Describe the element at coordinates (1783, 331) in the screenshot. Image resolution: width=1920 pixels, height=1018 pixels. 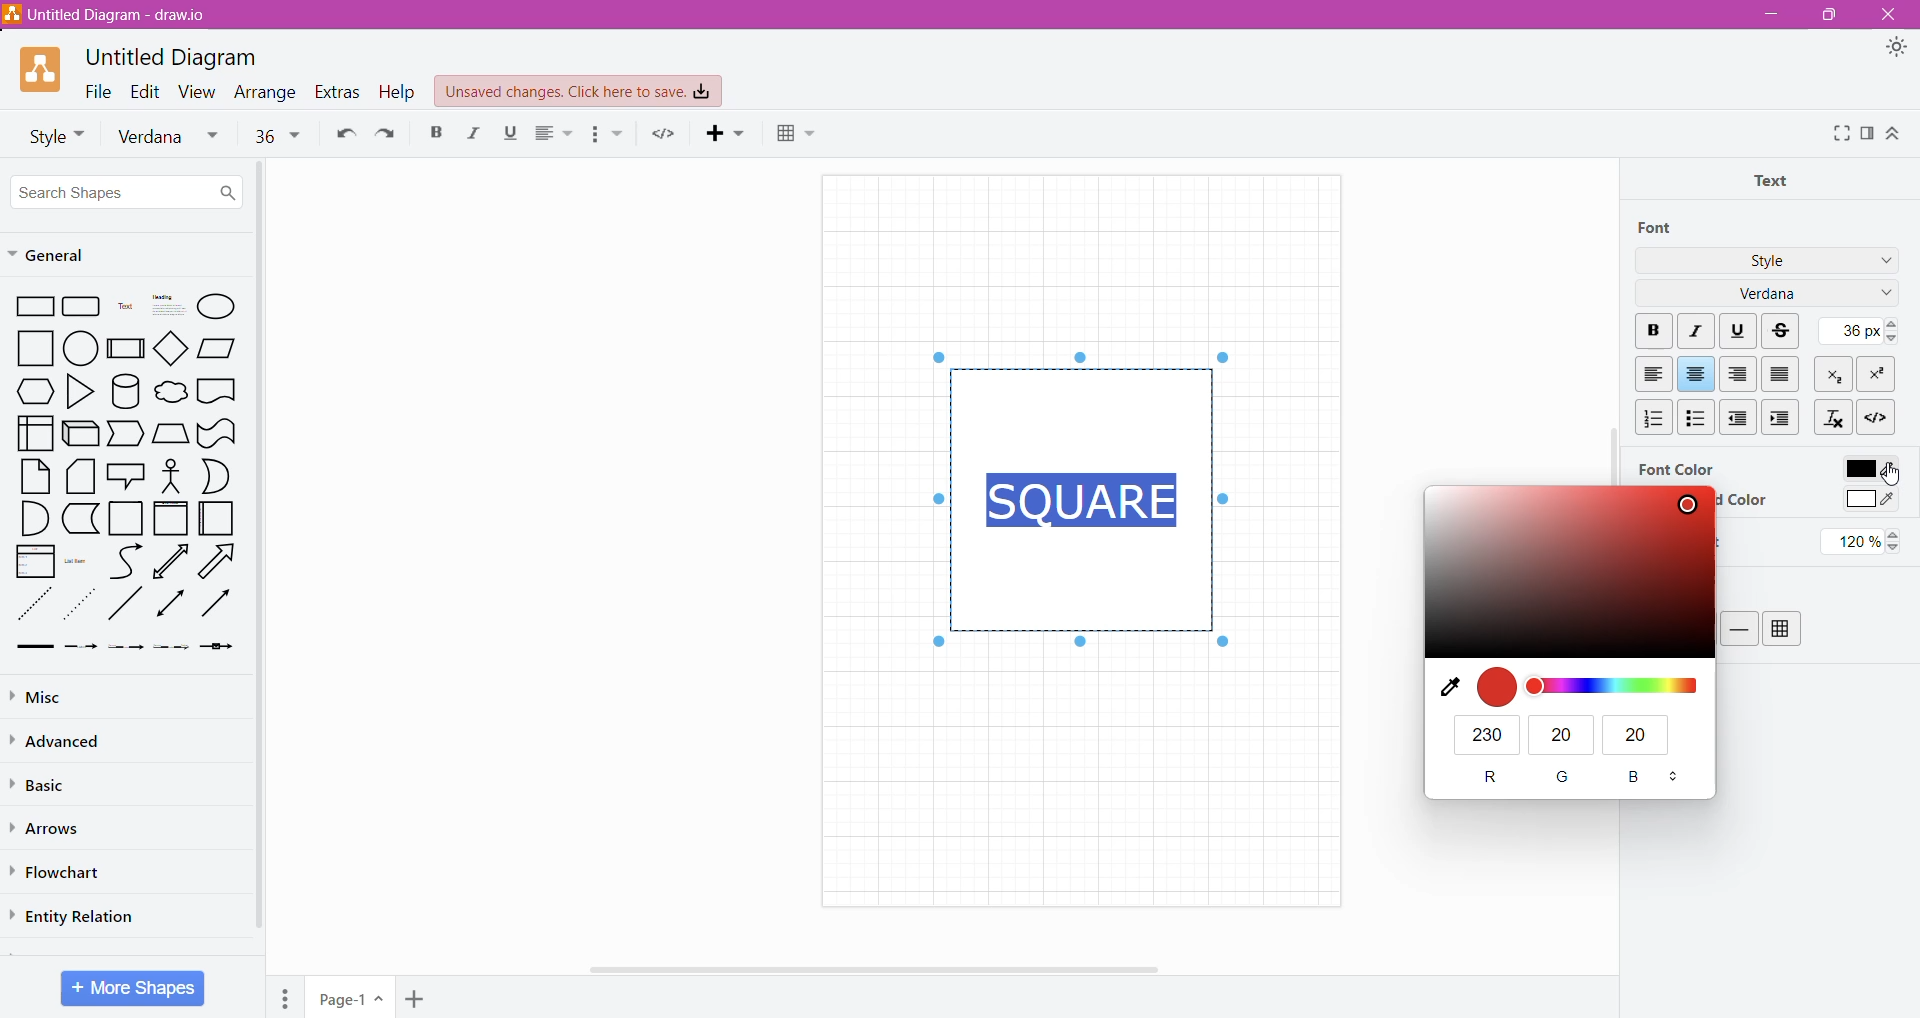
I see `Strikethrough` at that location.